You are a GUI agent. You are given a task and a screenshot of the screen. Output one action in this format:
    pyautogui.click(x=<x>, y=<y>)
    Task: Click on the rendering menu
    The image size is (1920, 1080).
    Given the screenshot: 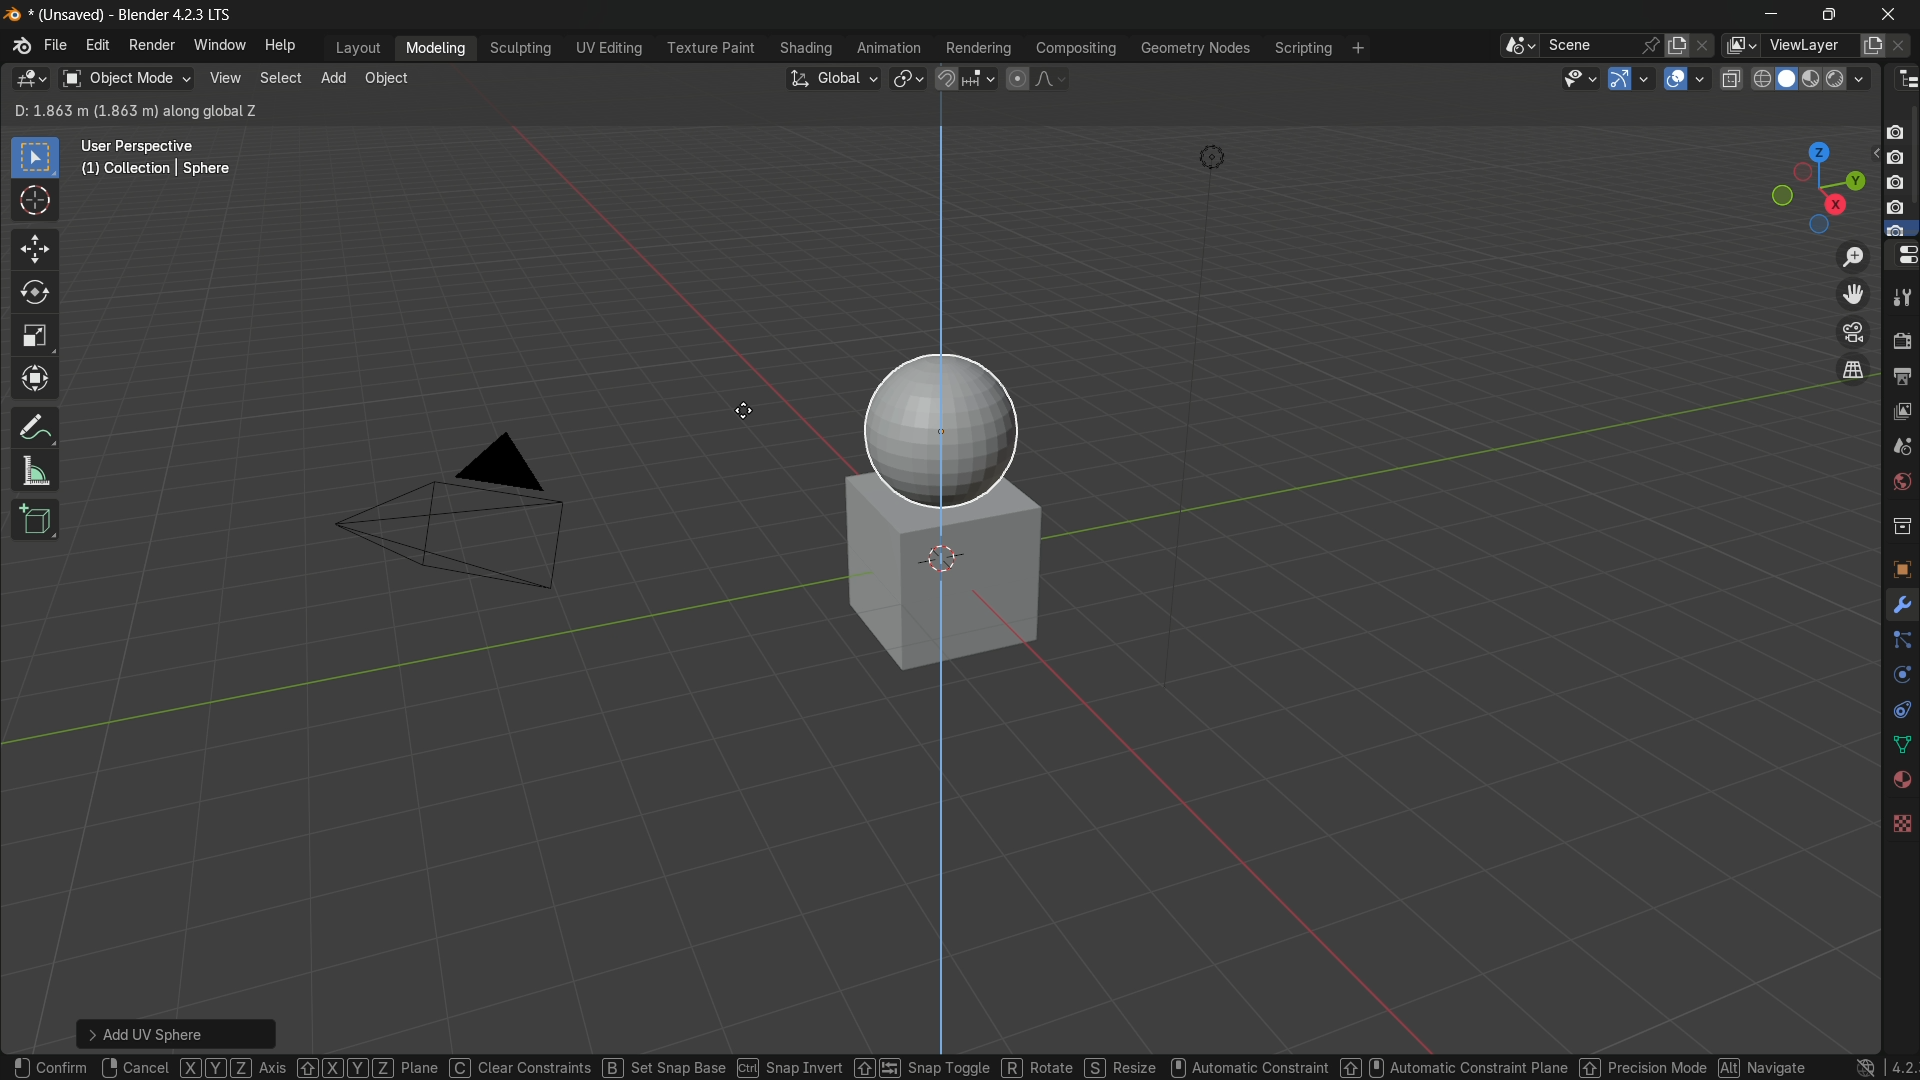 What is the action you would take?
    pyautogui.click(x=979, y=47)
    